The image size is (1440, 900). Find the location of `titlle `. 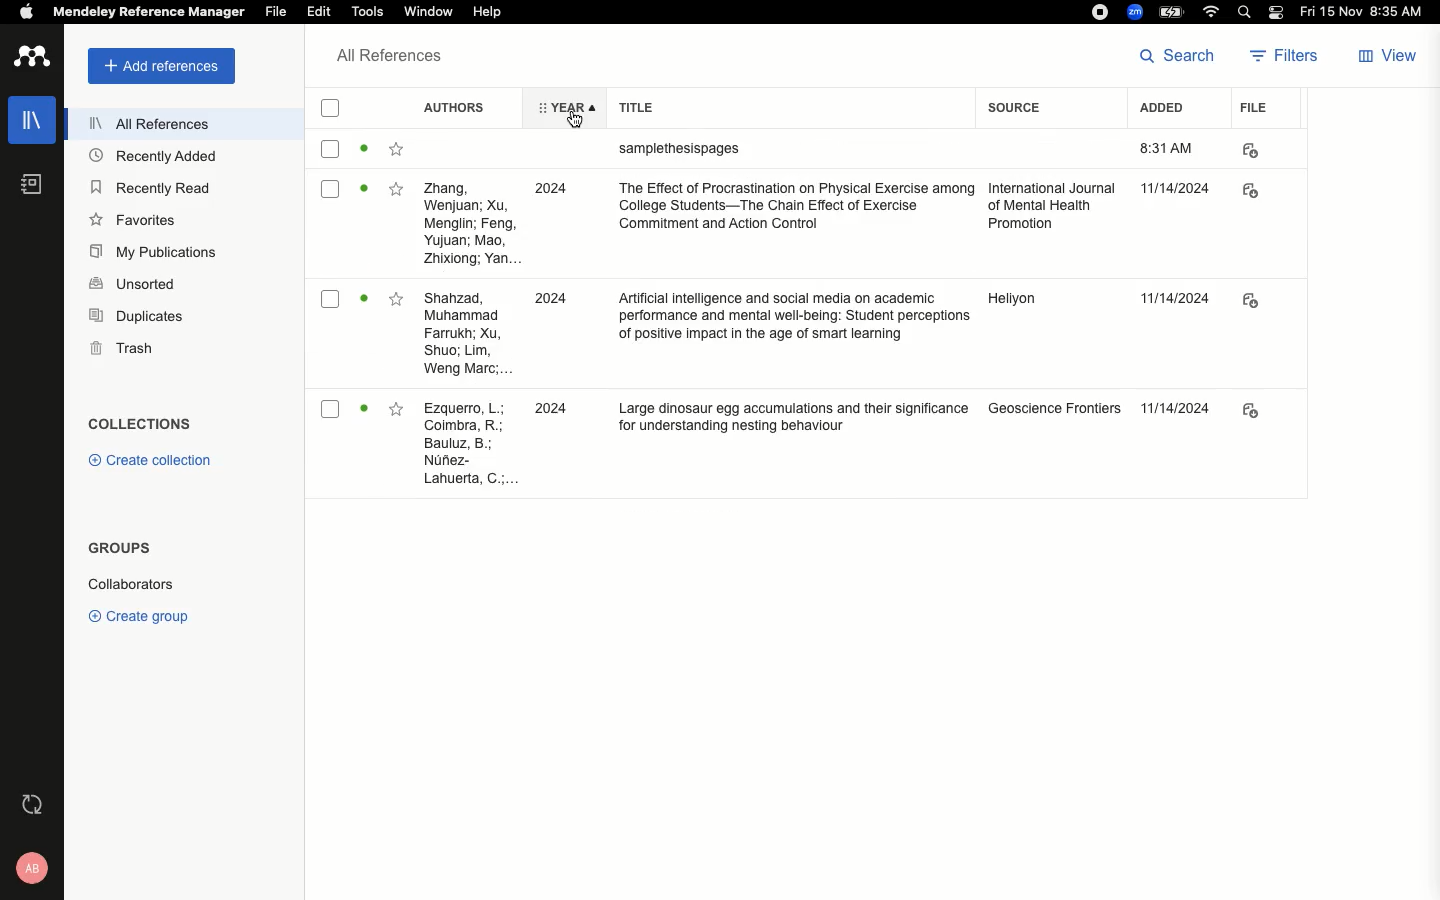

titlle  is located at coordinates (787, 409).